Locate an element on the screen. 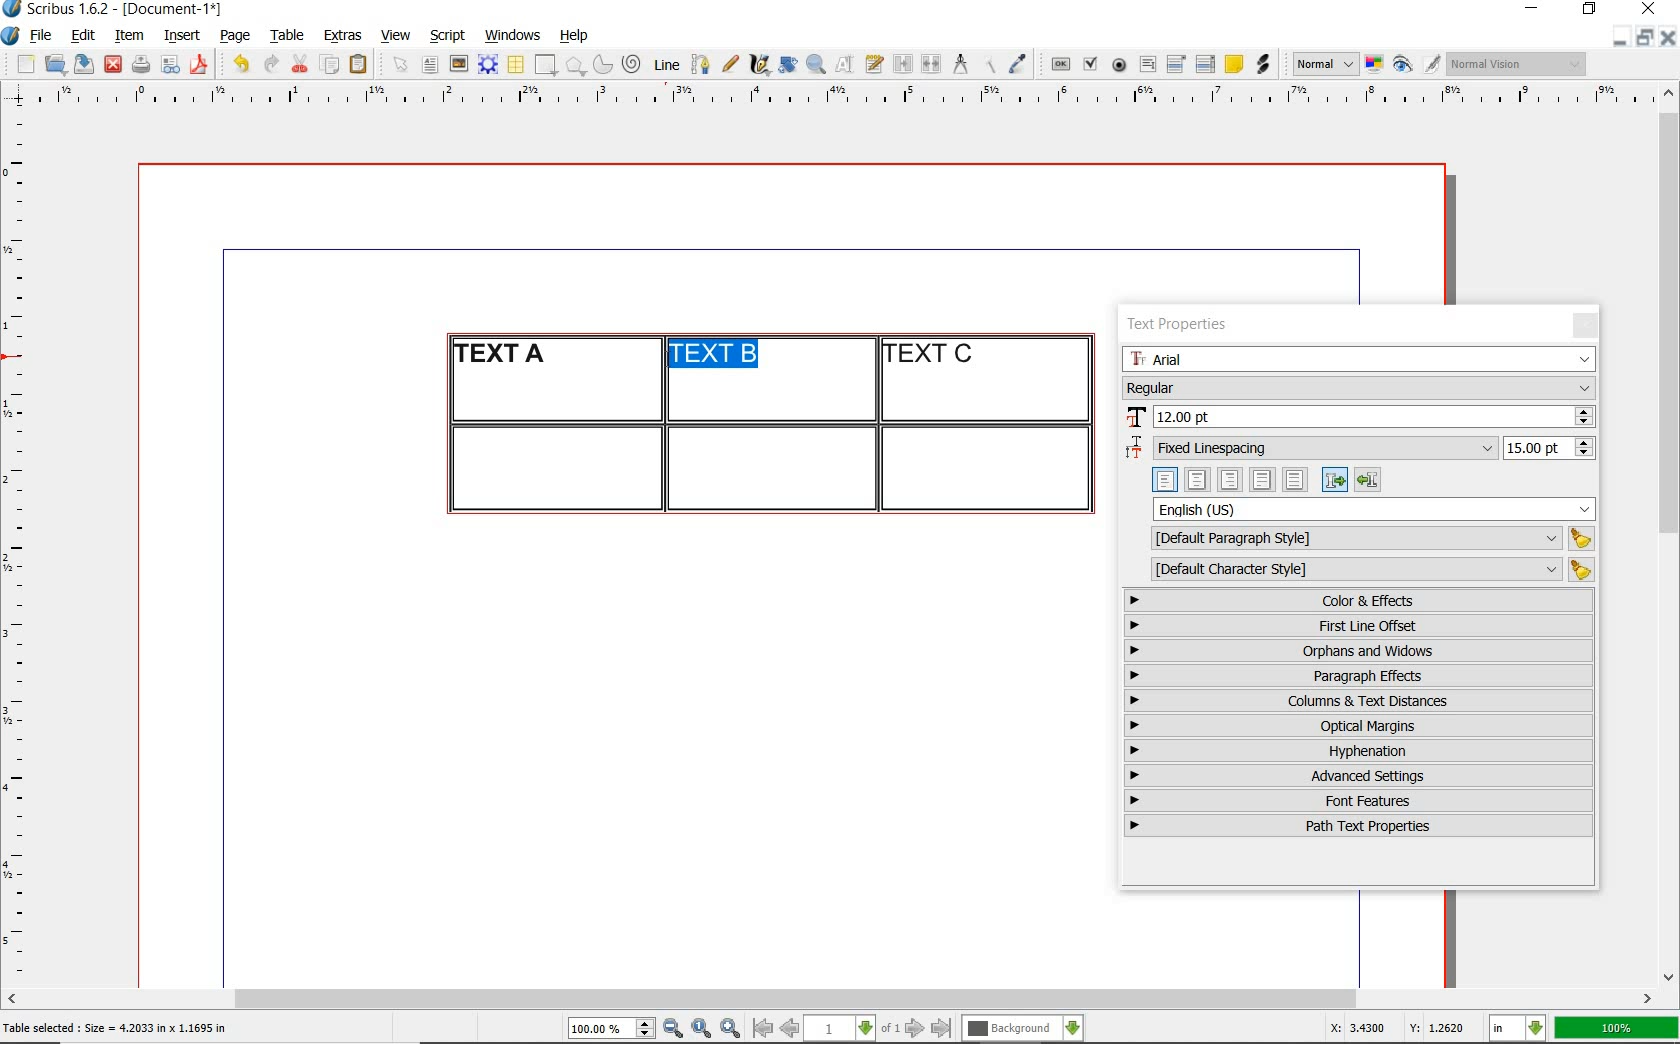 This screenshot has height=1044, width=1680. table is located at coordinates (288, 36).